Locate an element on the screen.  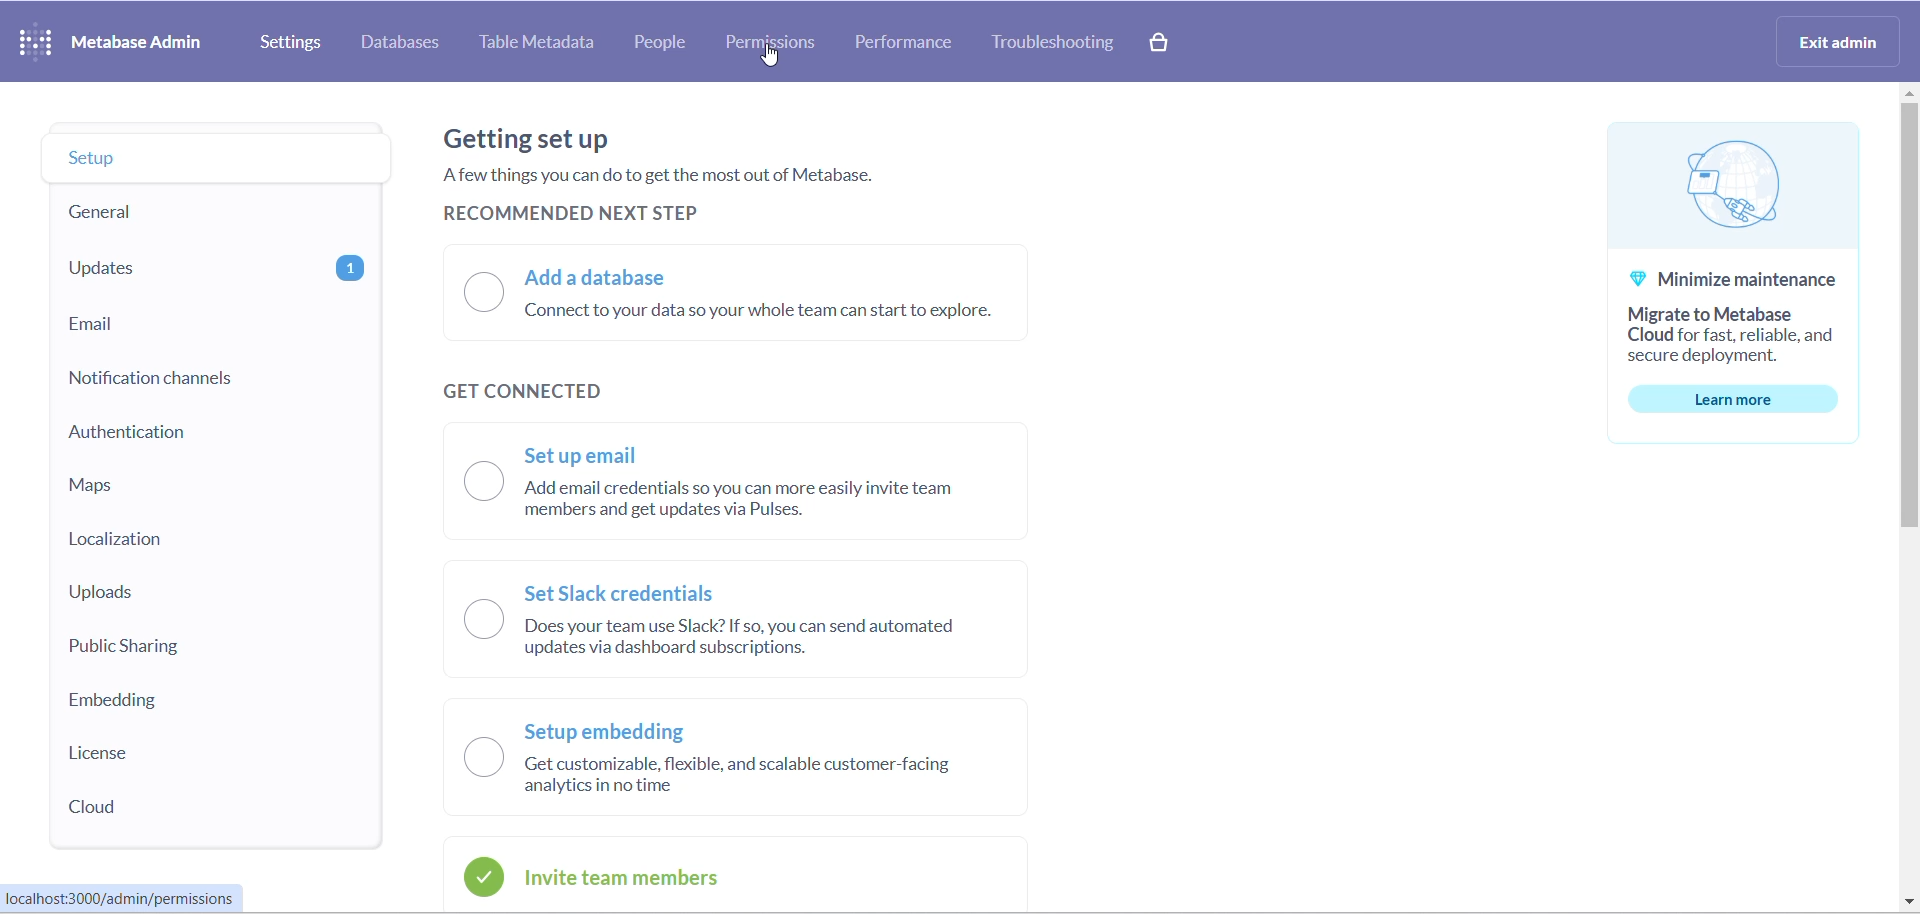
setup embedding radio button is located at coordinates (748, 761).